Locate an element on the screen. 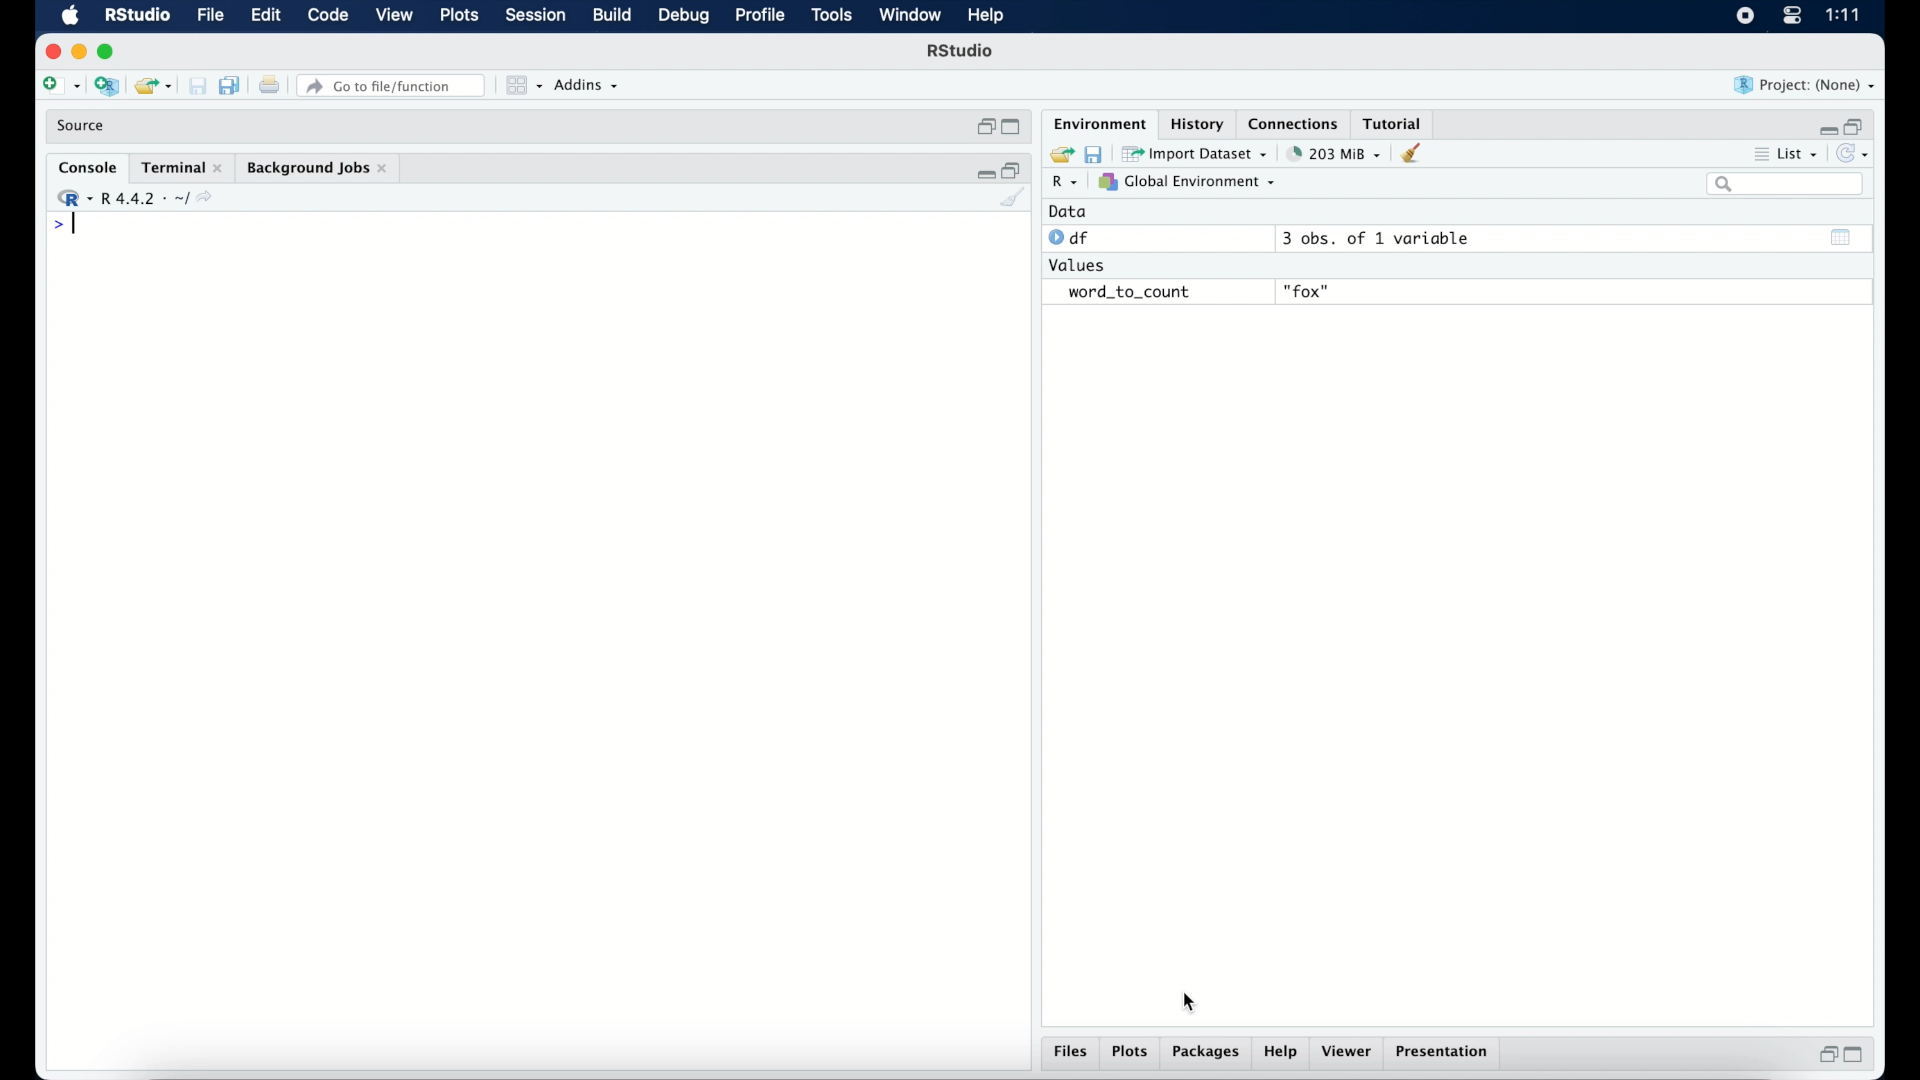 Image resolution: width=1920 pixels, height=1080 pixels. R Studio is located at coordinates (136, 16).